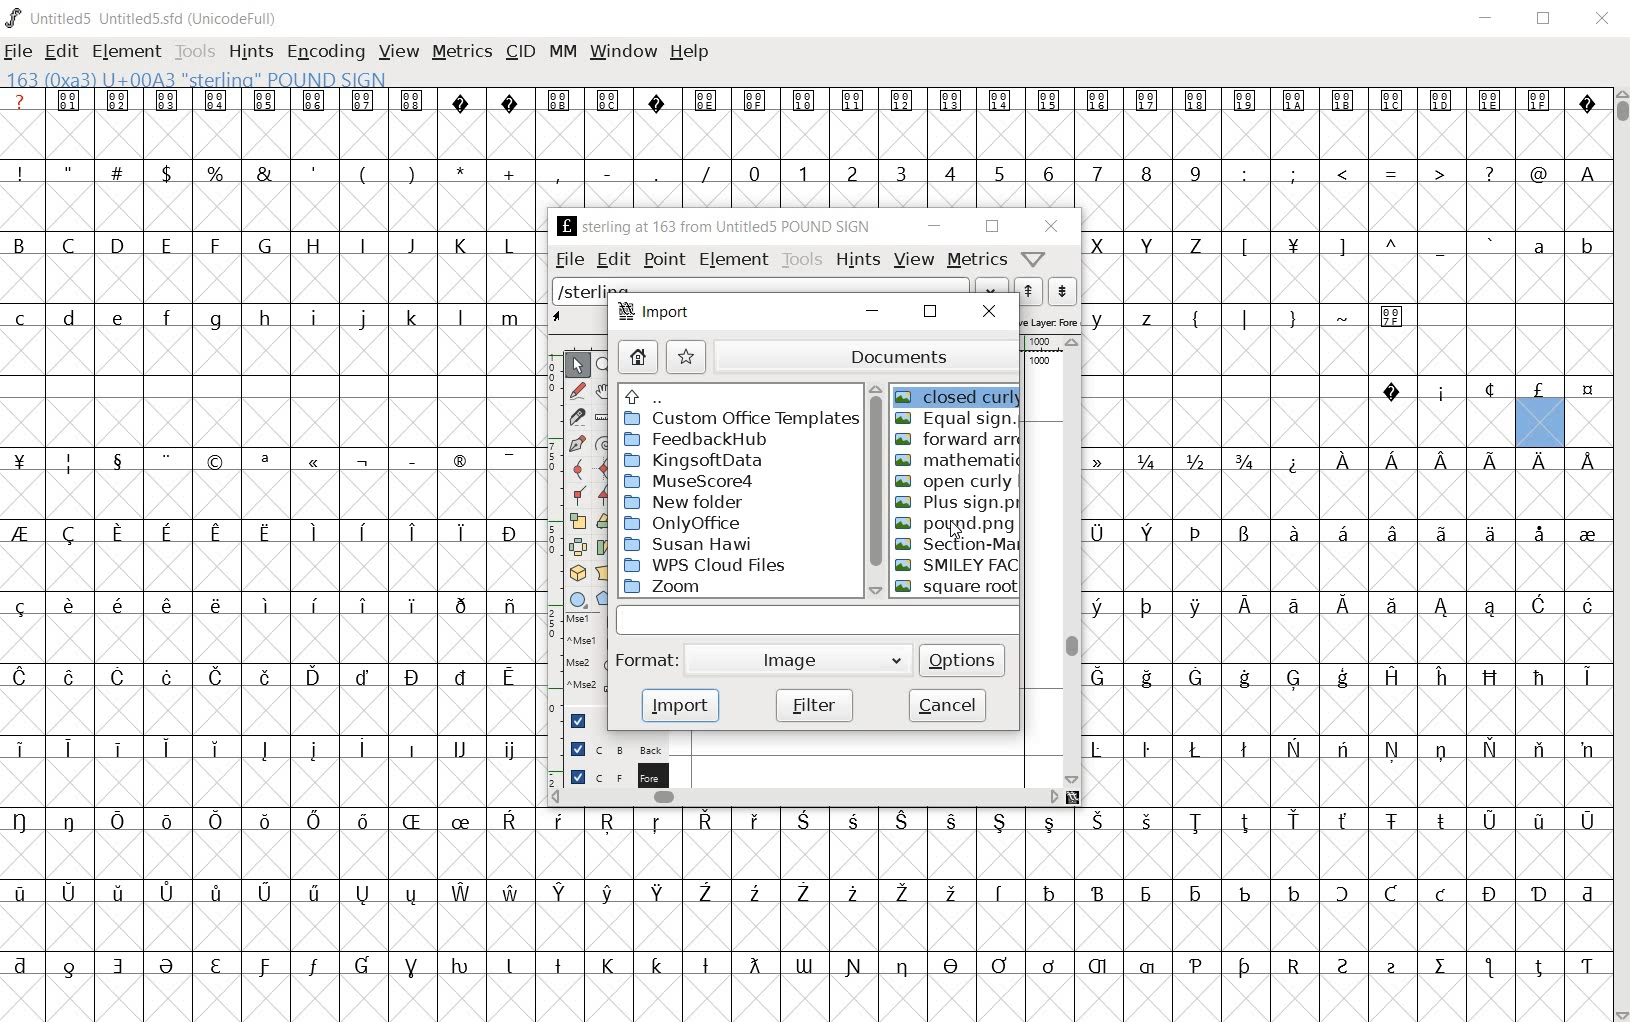  Describe the element at coordinates (1049, 226) in the screenshot. I see `close` at that location.